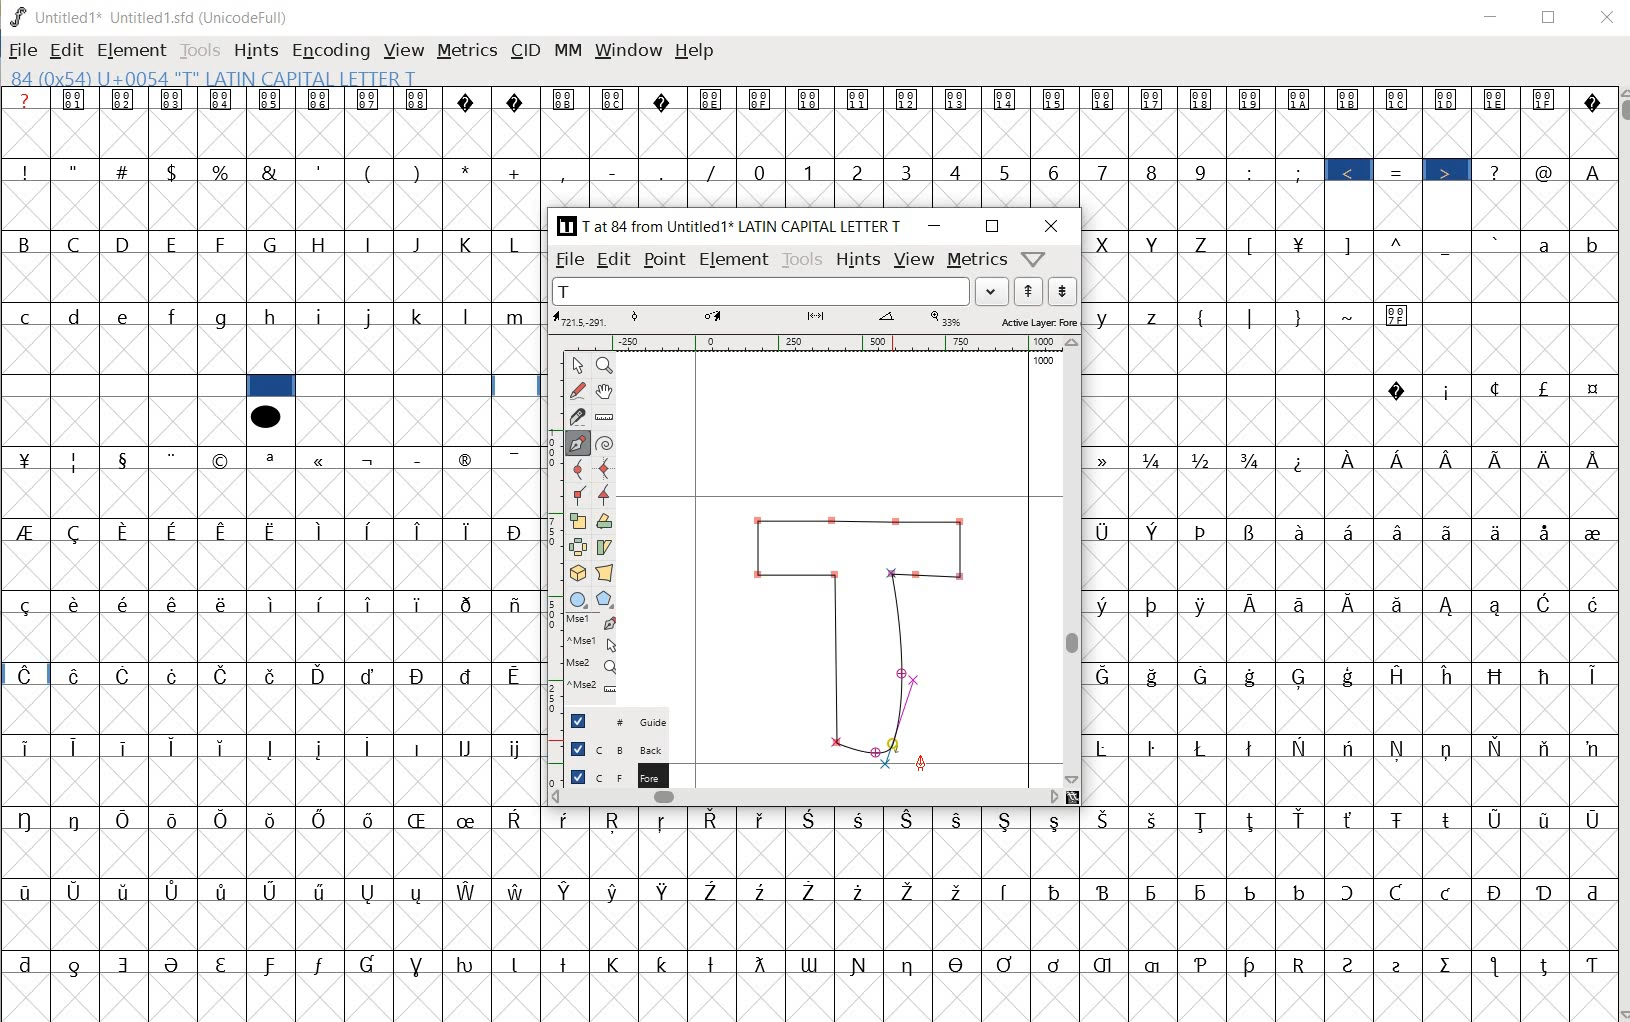 This screenshot has width=1630, height=1022. Describe the element at coordinates (78, 749) in the screenshot. I see `Symbol` at that location.